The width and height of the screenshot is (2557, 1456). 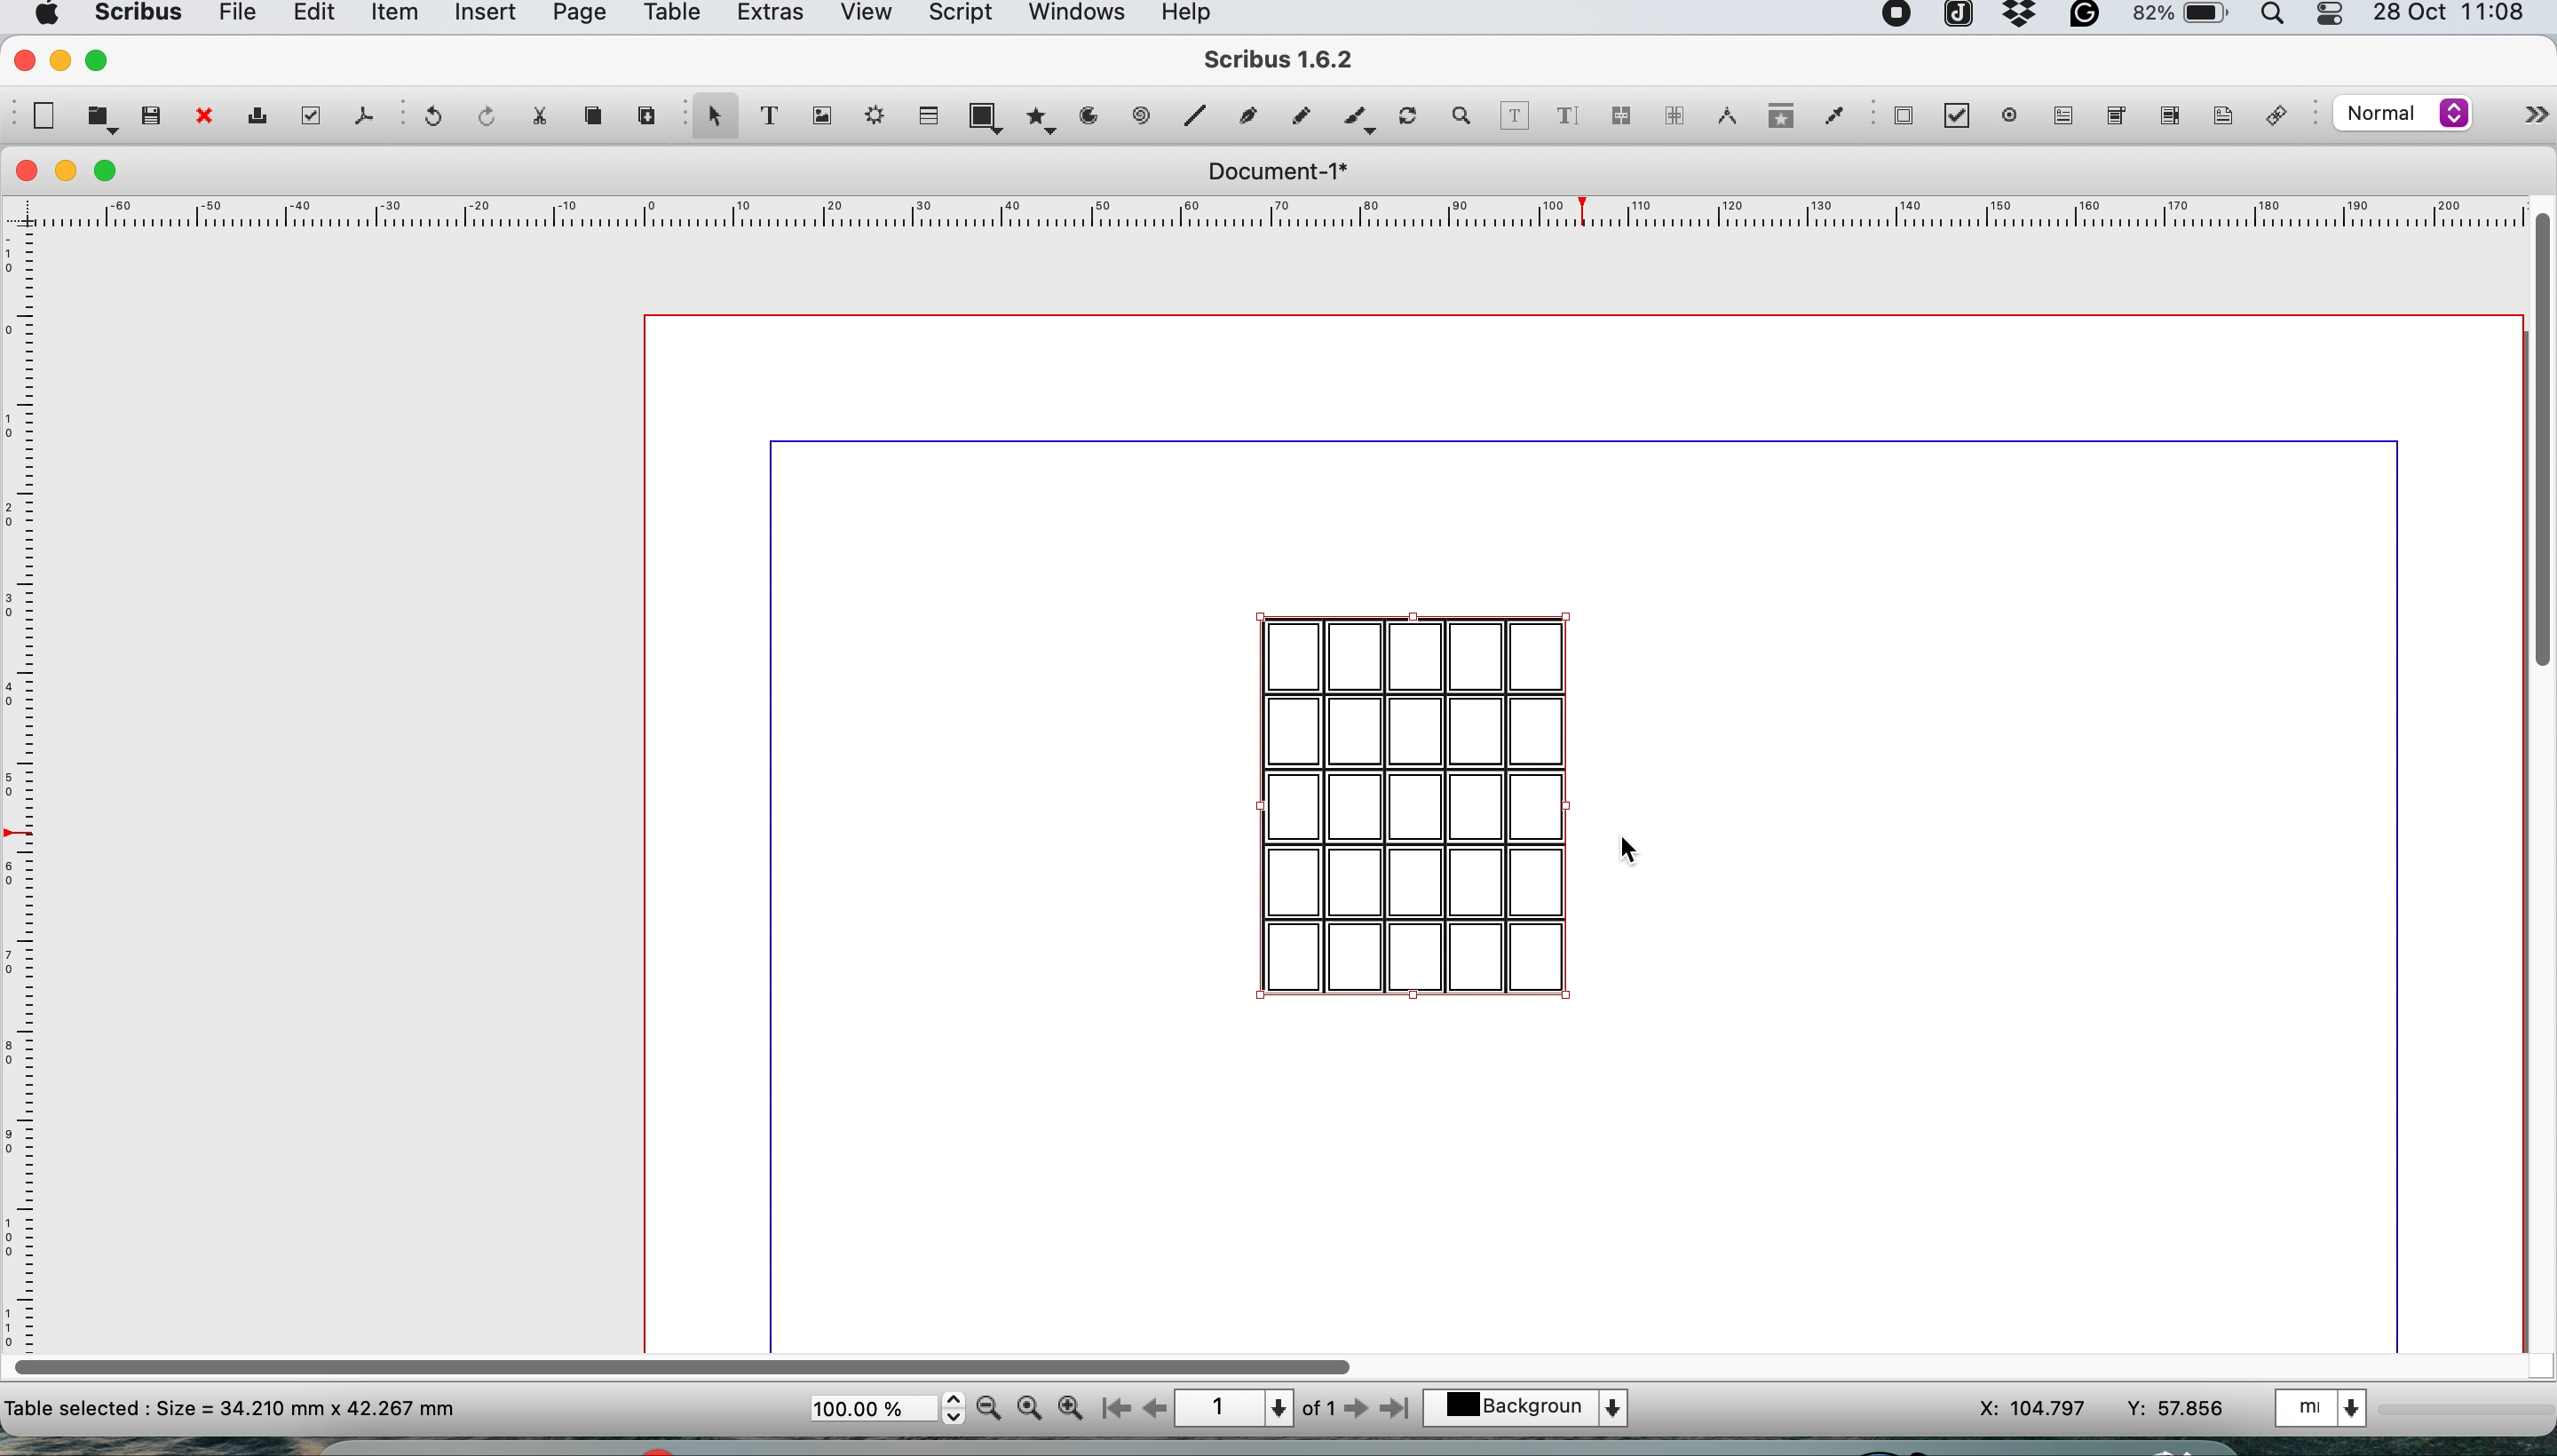 What do you see at coordinates (1566, 118) in the screenshot?
I see `edit text with story mode` at bounding box center [1566, 118].